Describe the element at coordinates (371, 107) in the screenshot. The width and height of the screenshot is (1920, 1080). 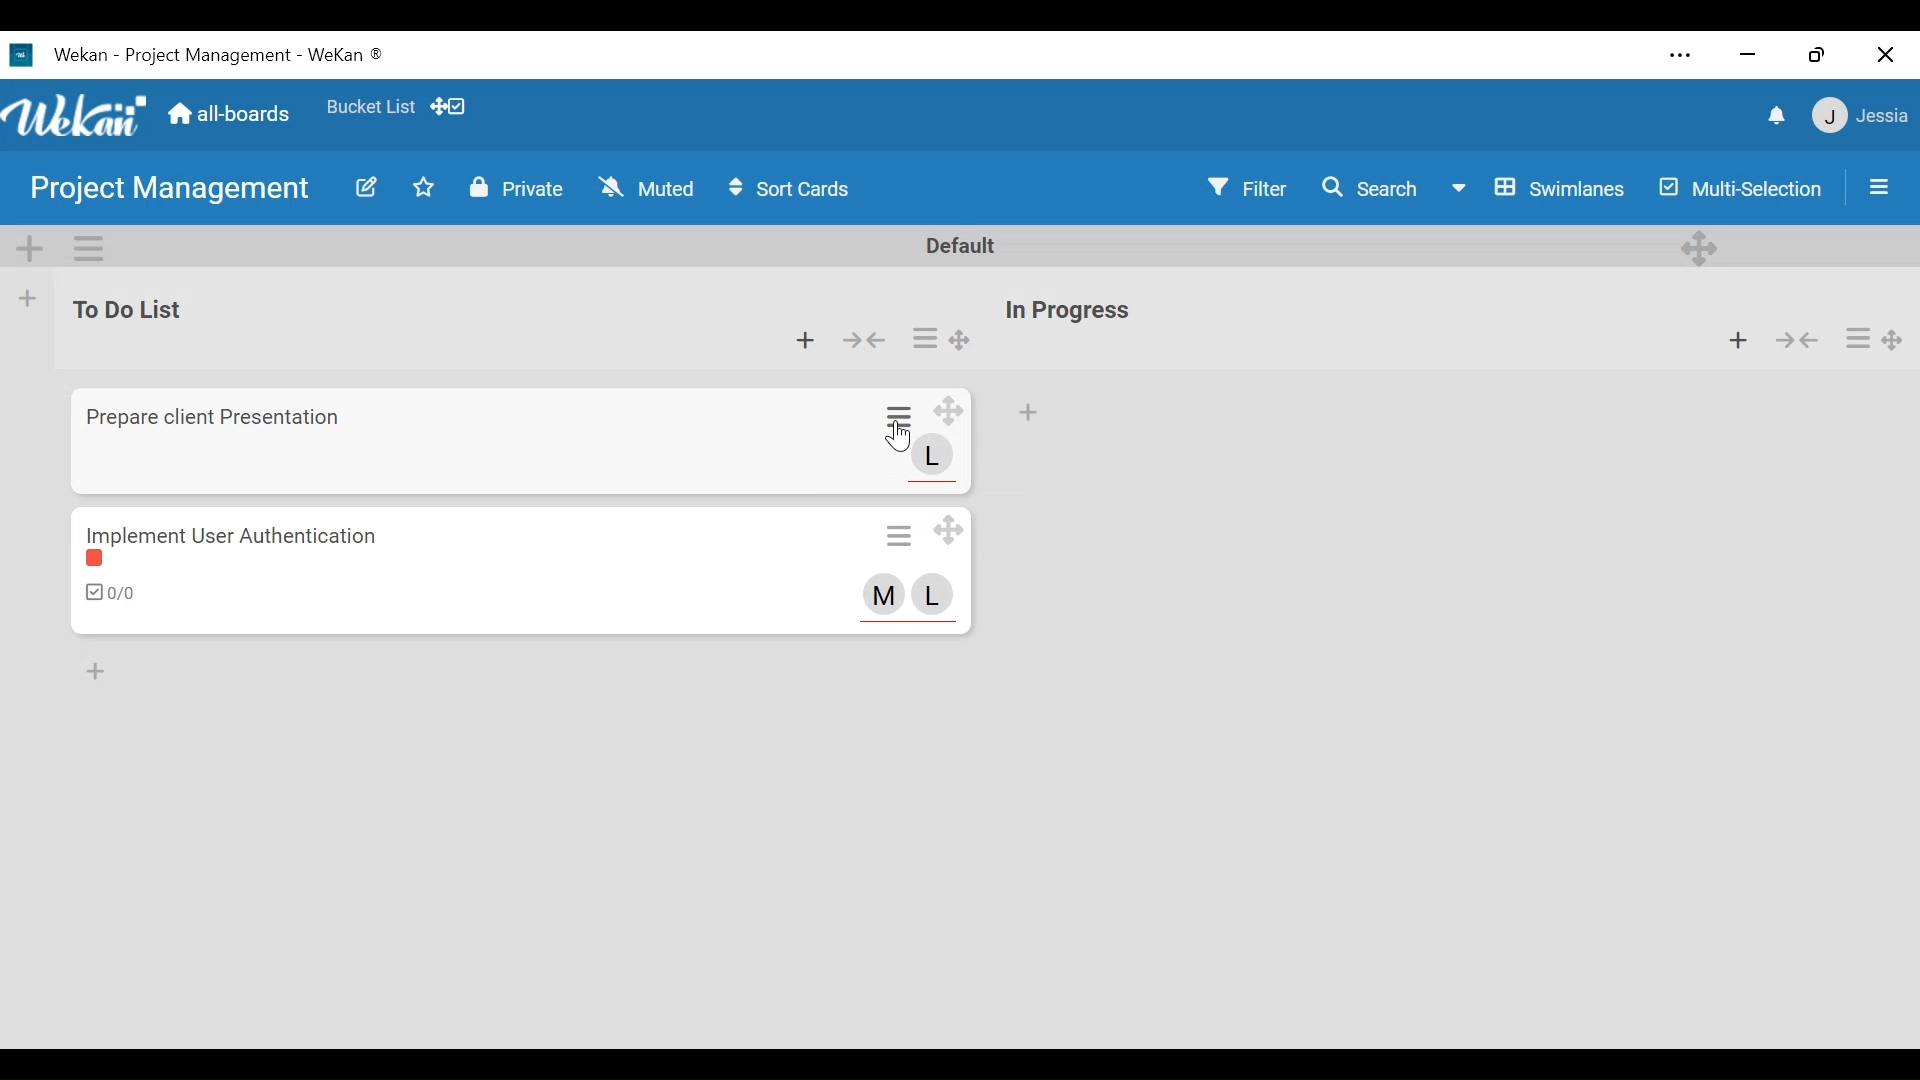
I see `Favorites` at that location.